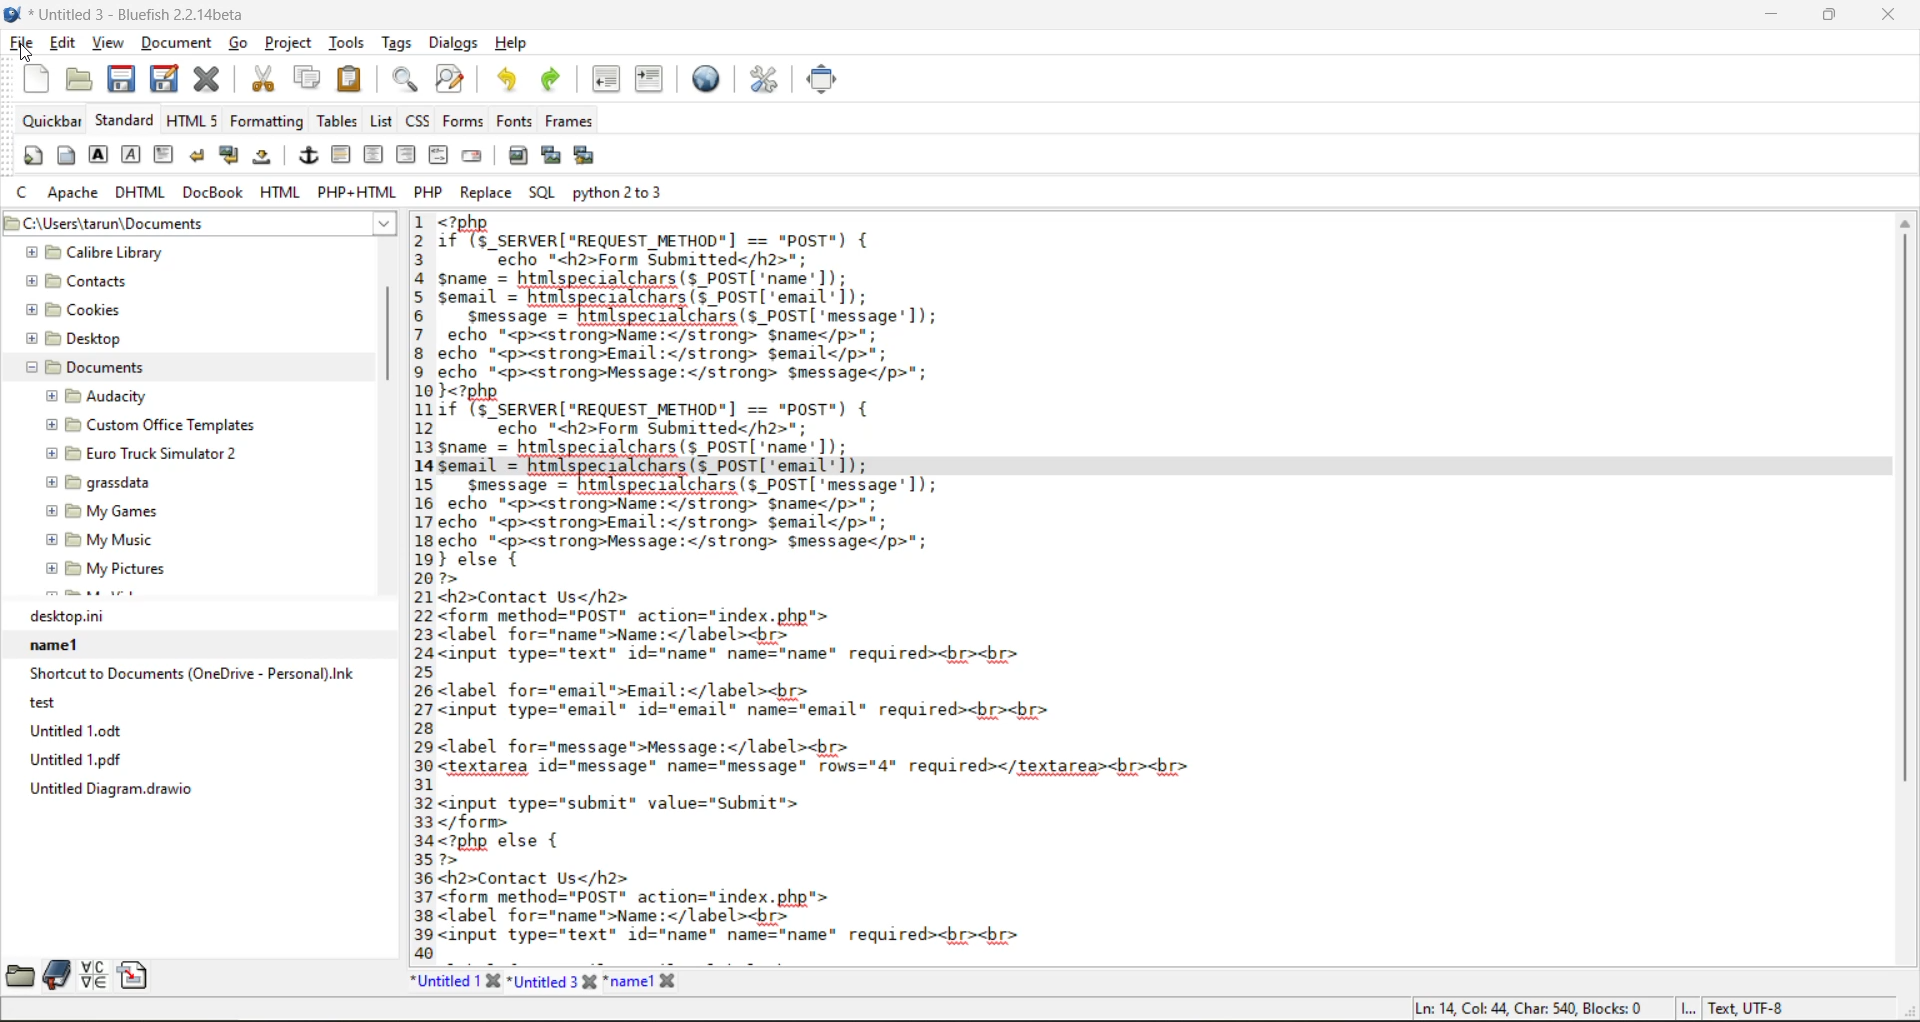 The image size is (1920, 1022). Describe the element at coordinates (265, 161) in the screenshot. I see `non breaking space` at that location.